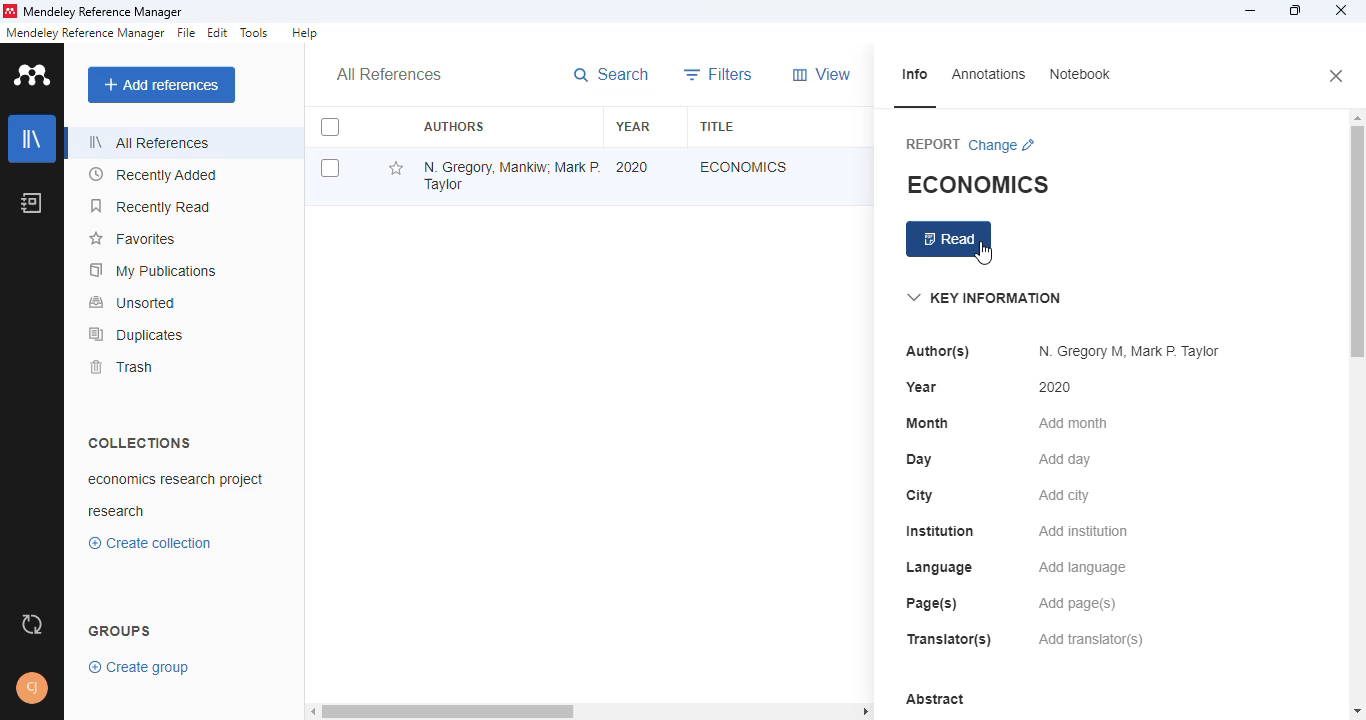 Image resolution: width=1366 pixels, height=720 pixels. What do you see at coordinates (632, 167) in the screenshot?
I see `2020` at bounding box center [632, 167].